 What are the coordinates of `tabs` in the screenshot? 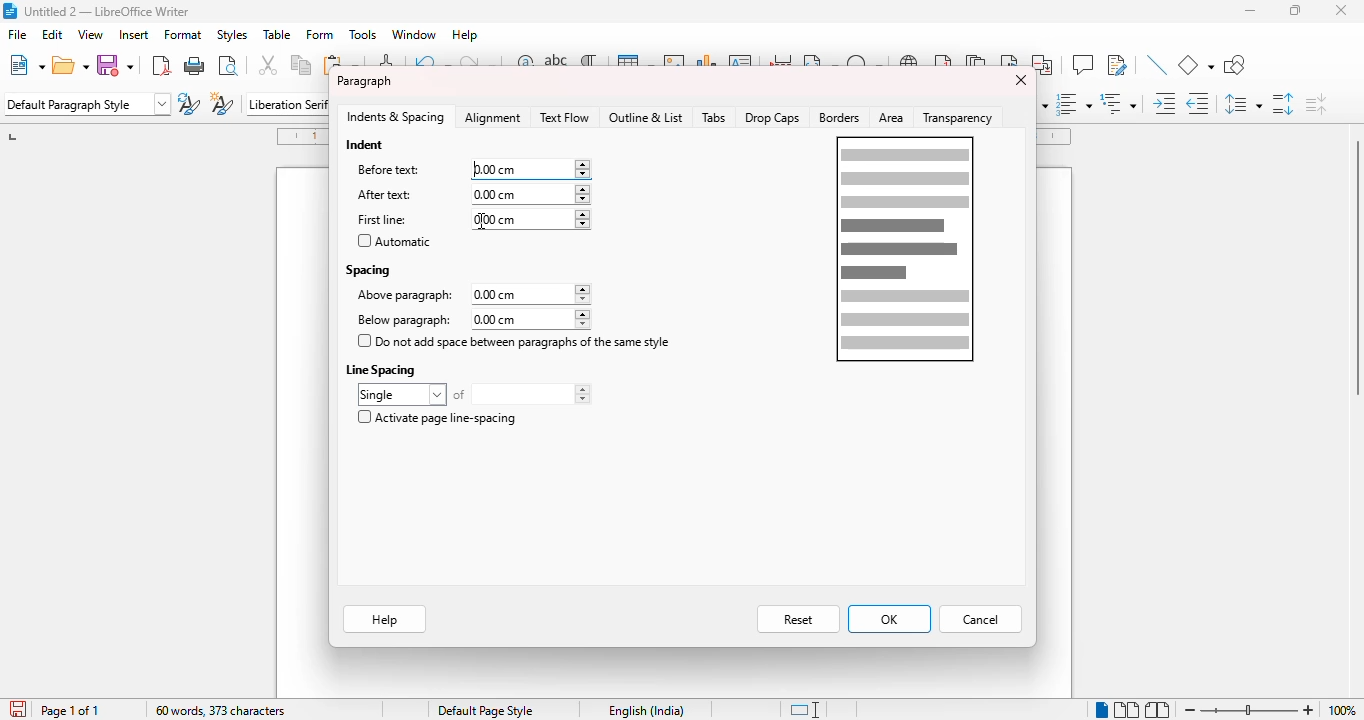 It's located at (714, 118).